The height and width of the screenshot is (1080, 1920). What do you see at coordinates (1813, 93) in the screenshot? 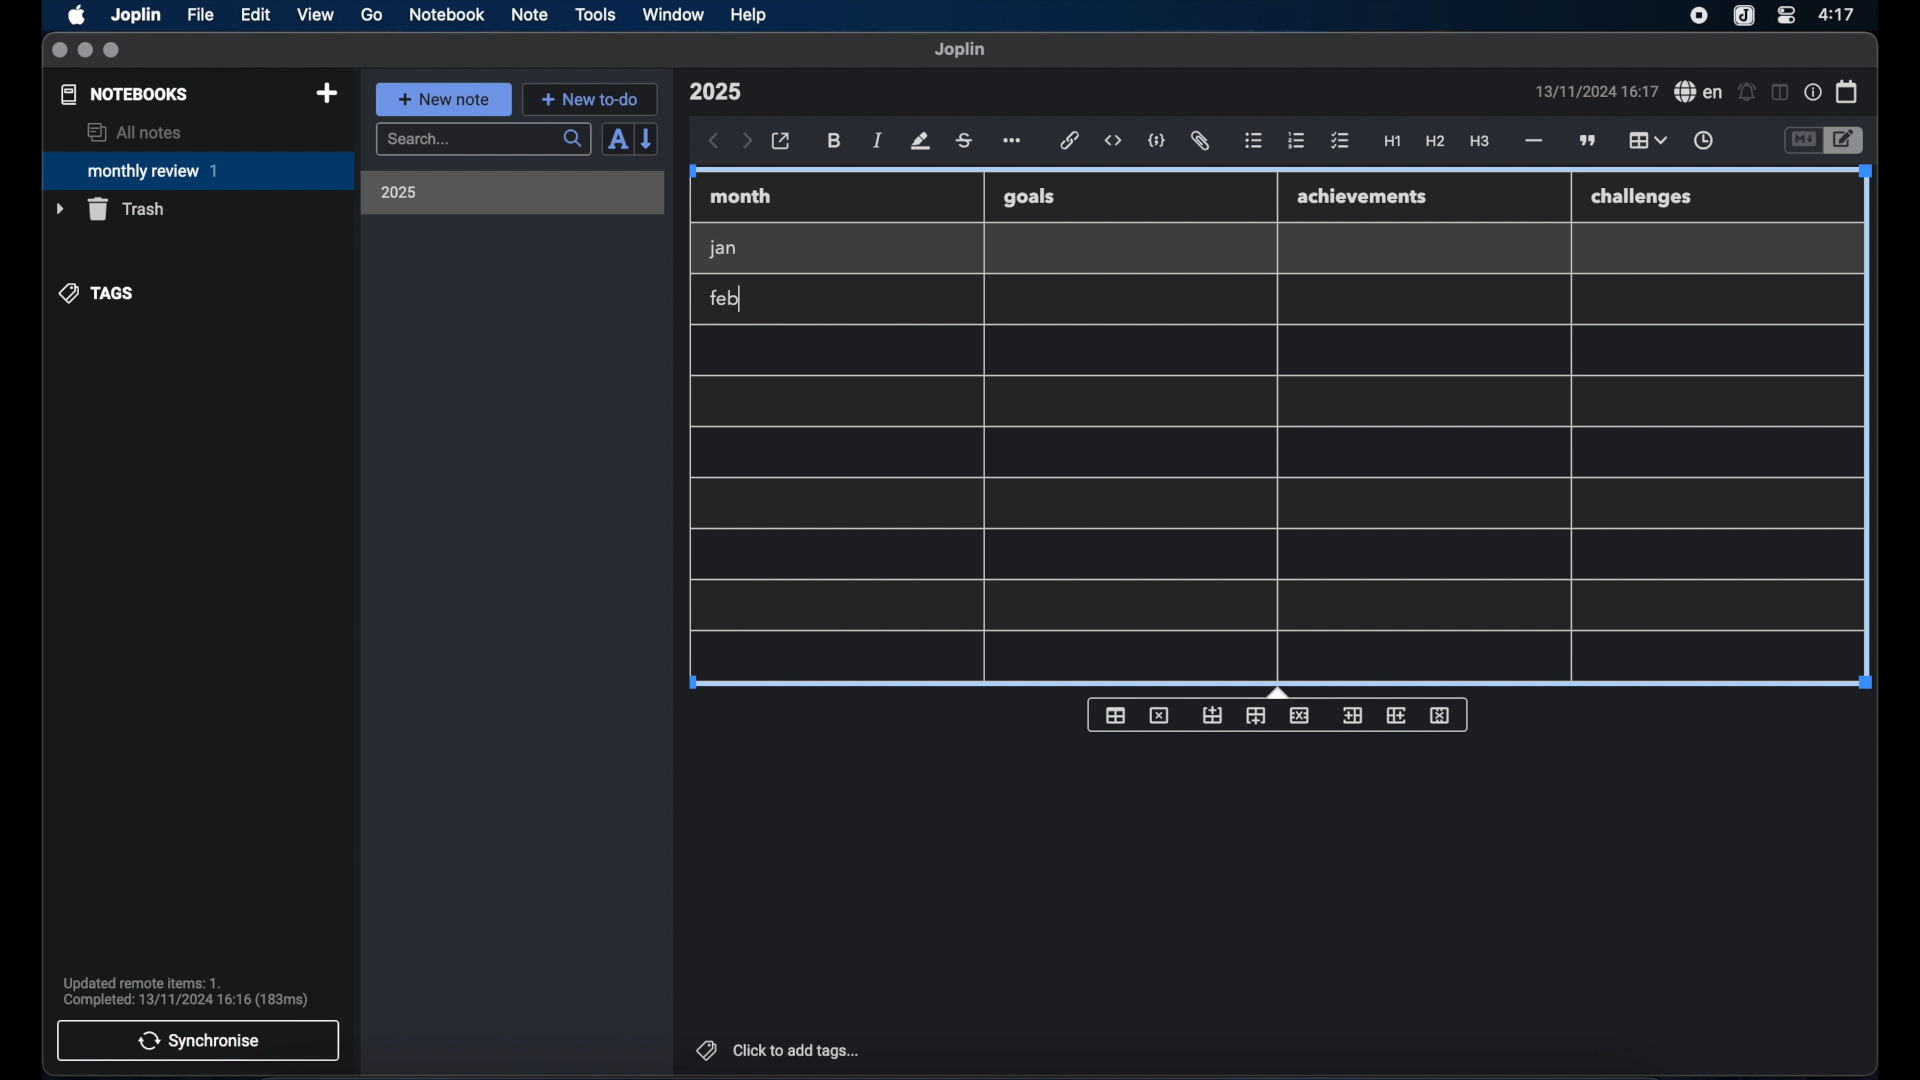
I see `note properties` at bounding box center [1813, 93].